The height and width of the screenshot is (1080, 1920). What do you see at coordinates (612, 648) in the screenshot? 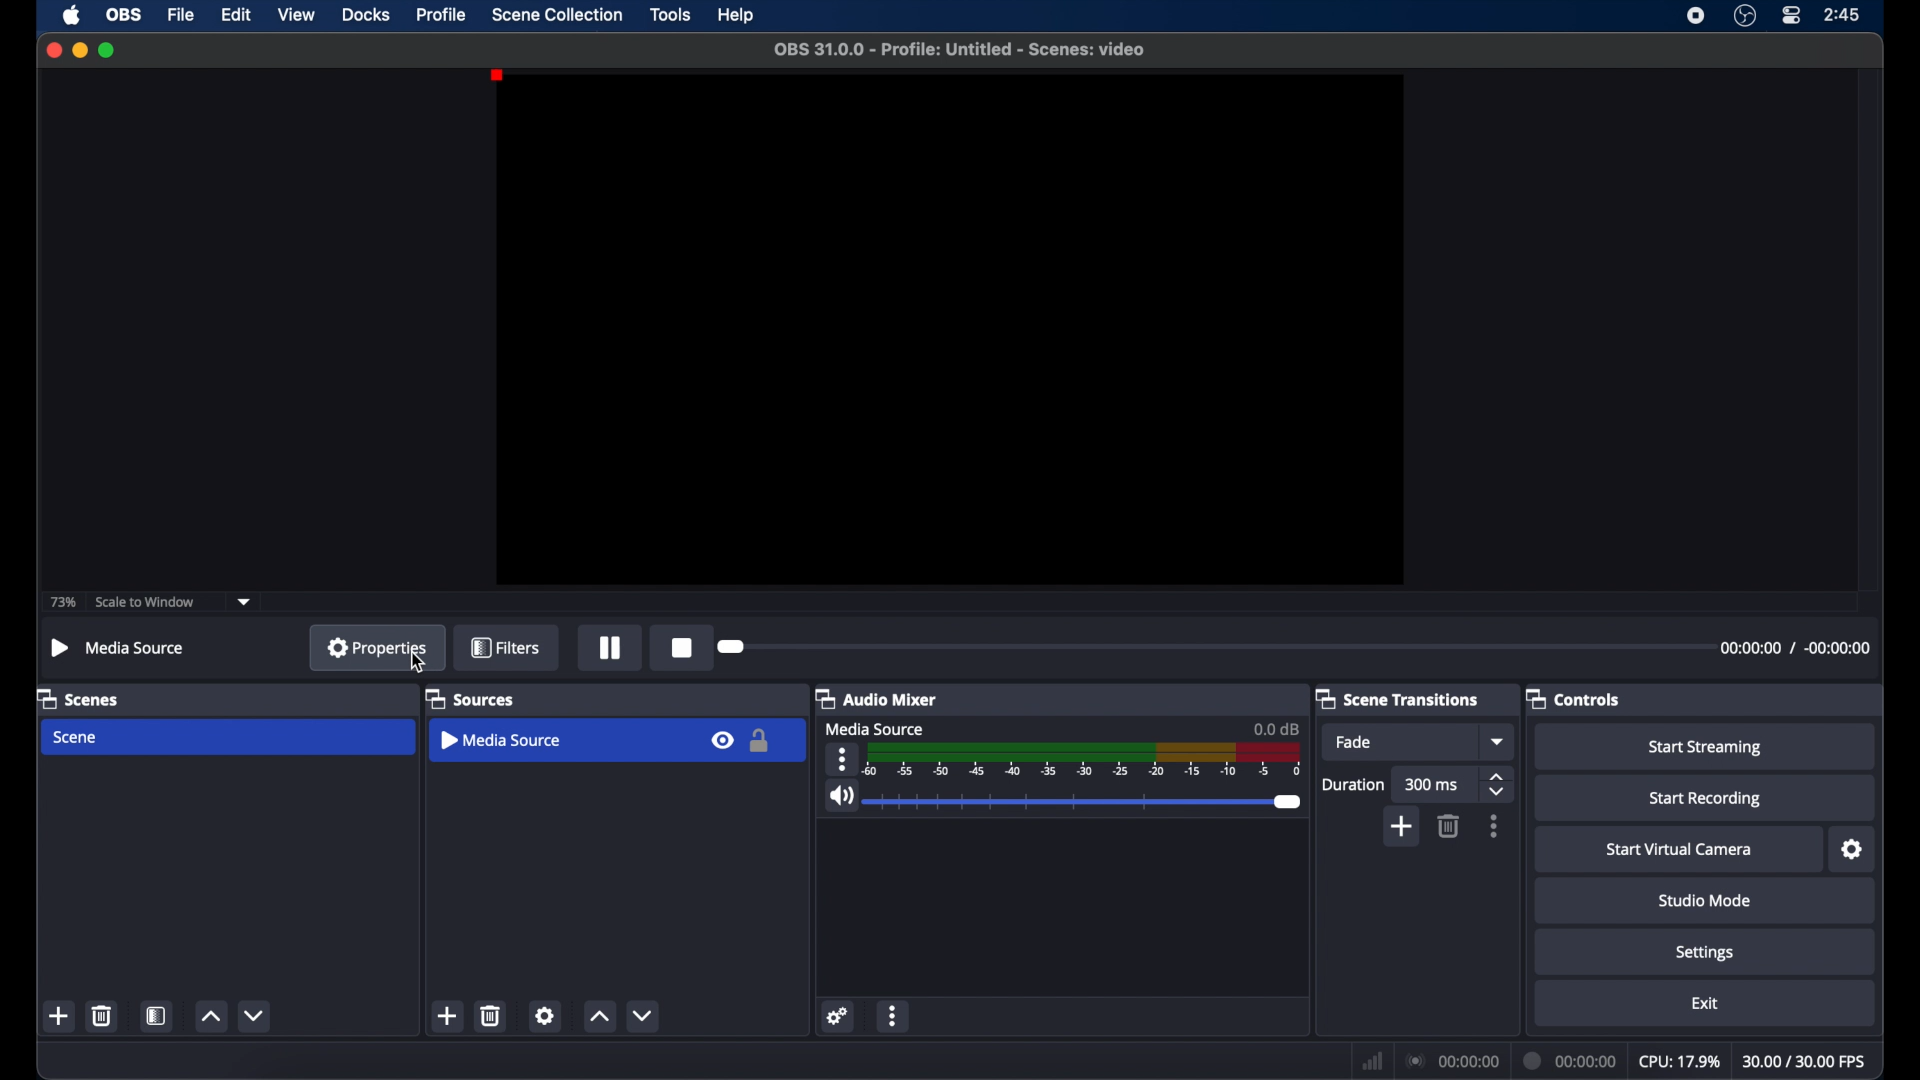
I see `pause button` at bounding box center [612, 648].